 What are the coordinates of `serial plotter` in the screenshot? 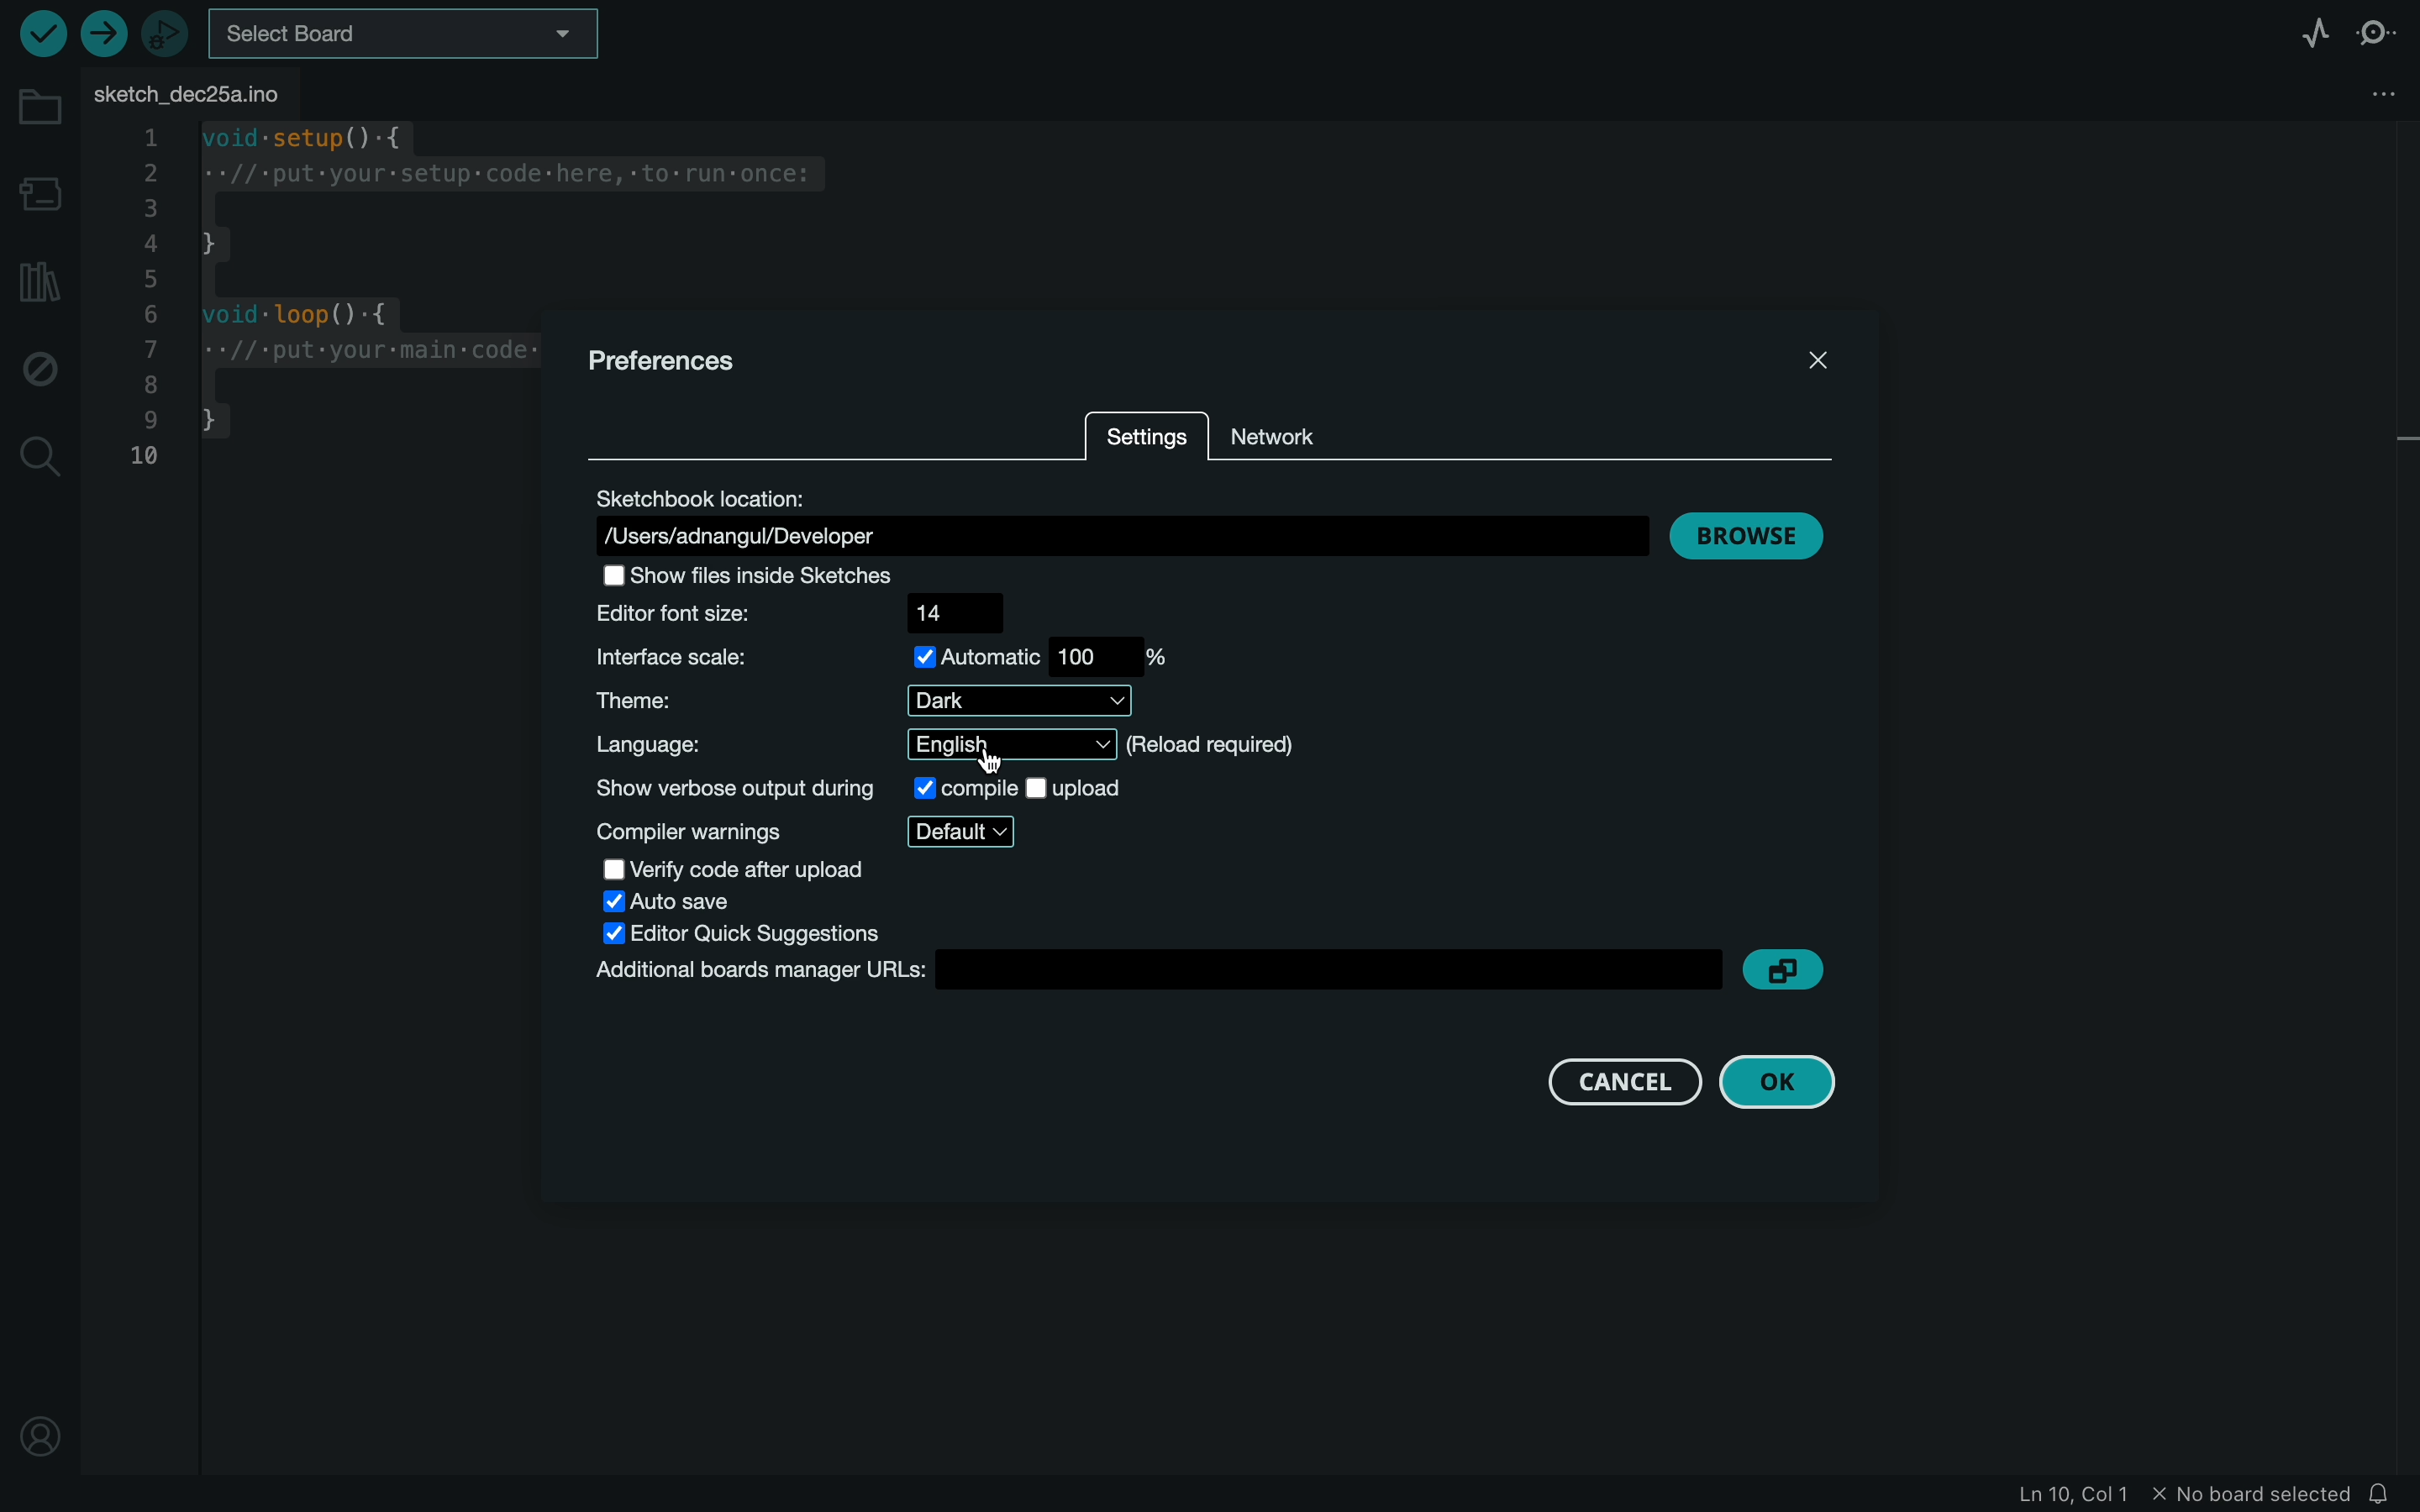 It's located at (2298, 35).